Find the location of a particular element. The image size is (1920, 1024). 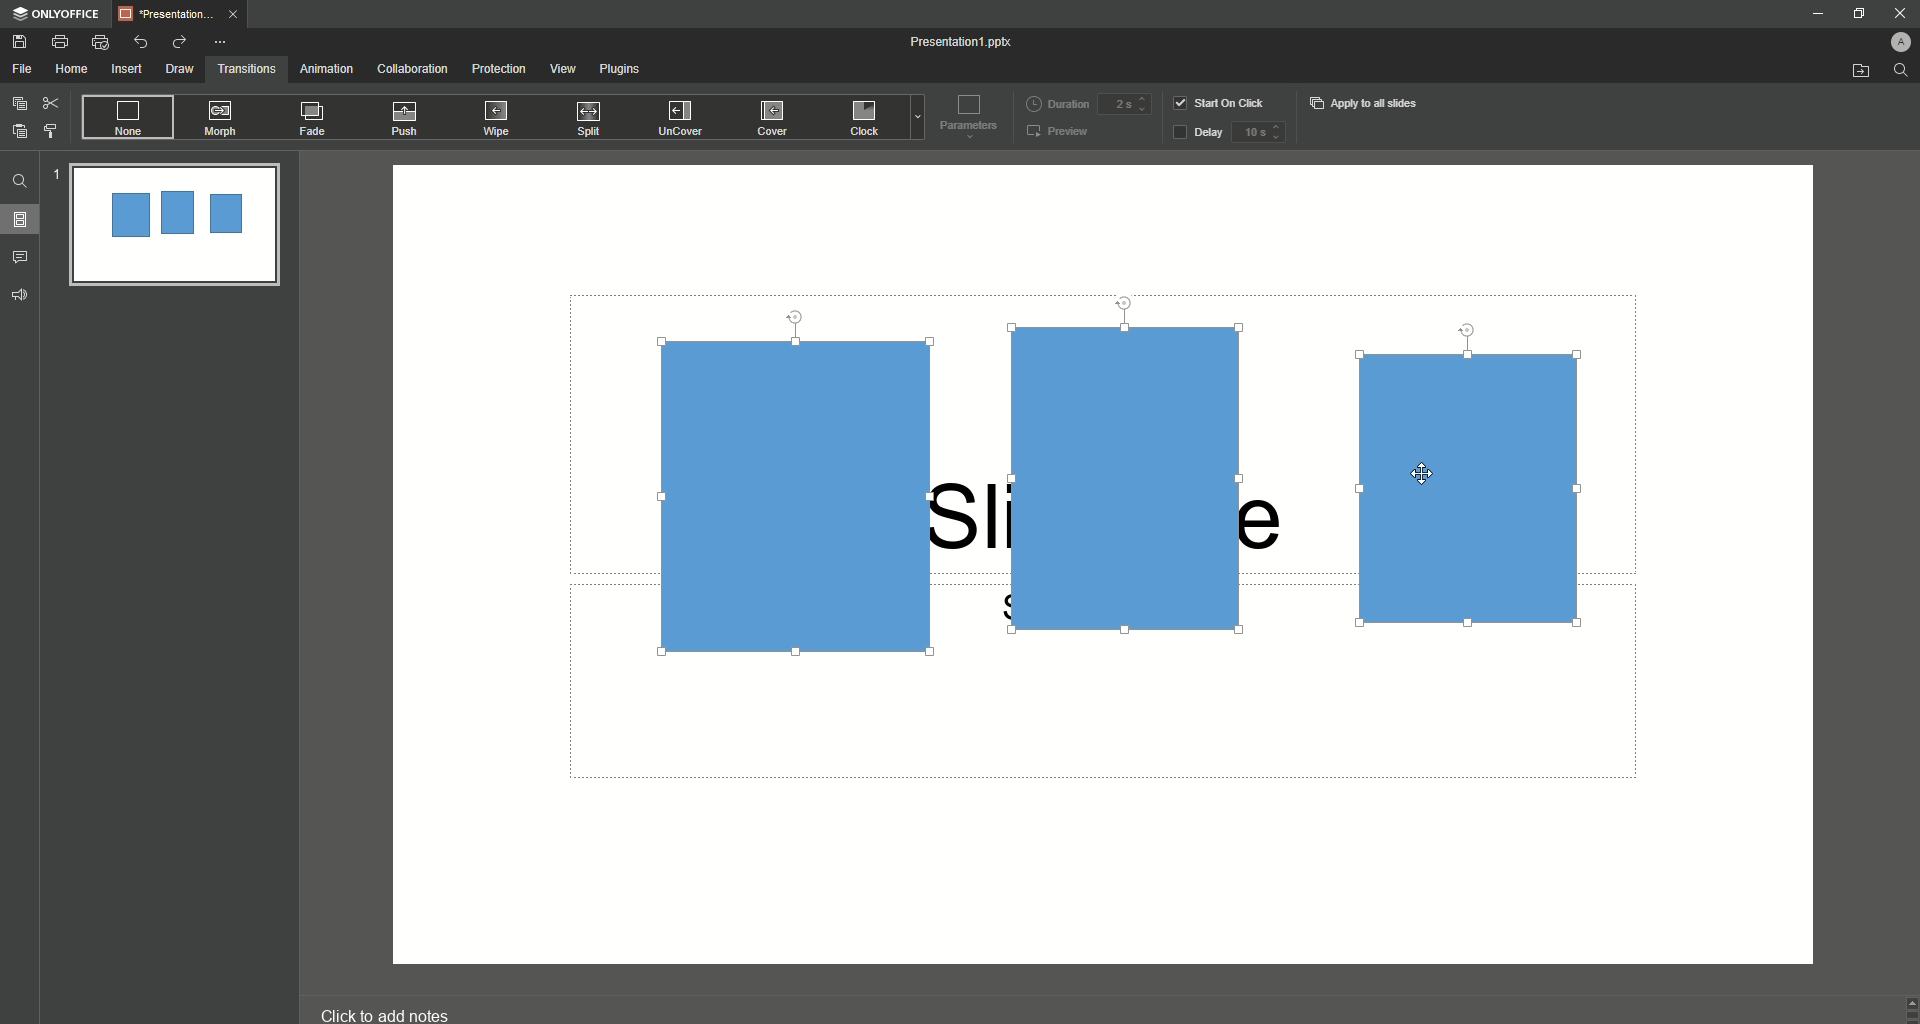

Quick Print is located at coordinates (101, 43).